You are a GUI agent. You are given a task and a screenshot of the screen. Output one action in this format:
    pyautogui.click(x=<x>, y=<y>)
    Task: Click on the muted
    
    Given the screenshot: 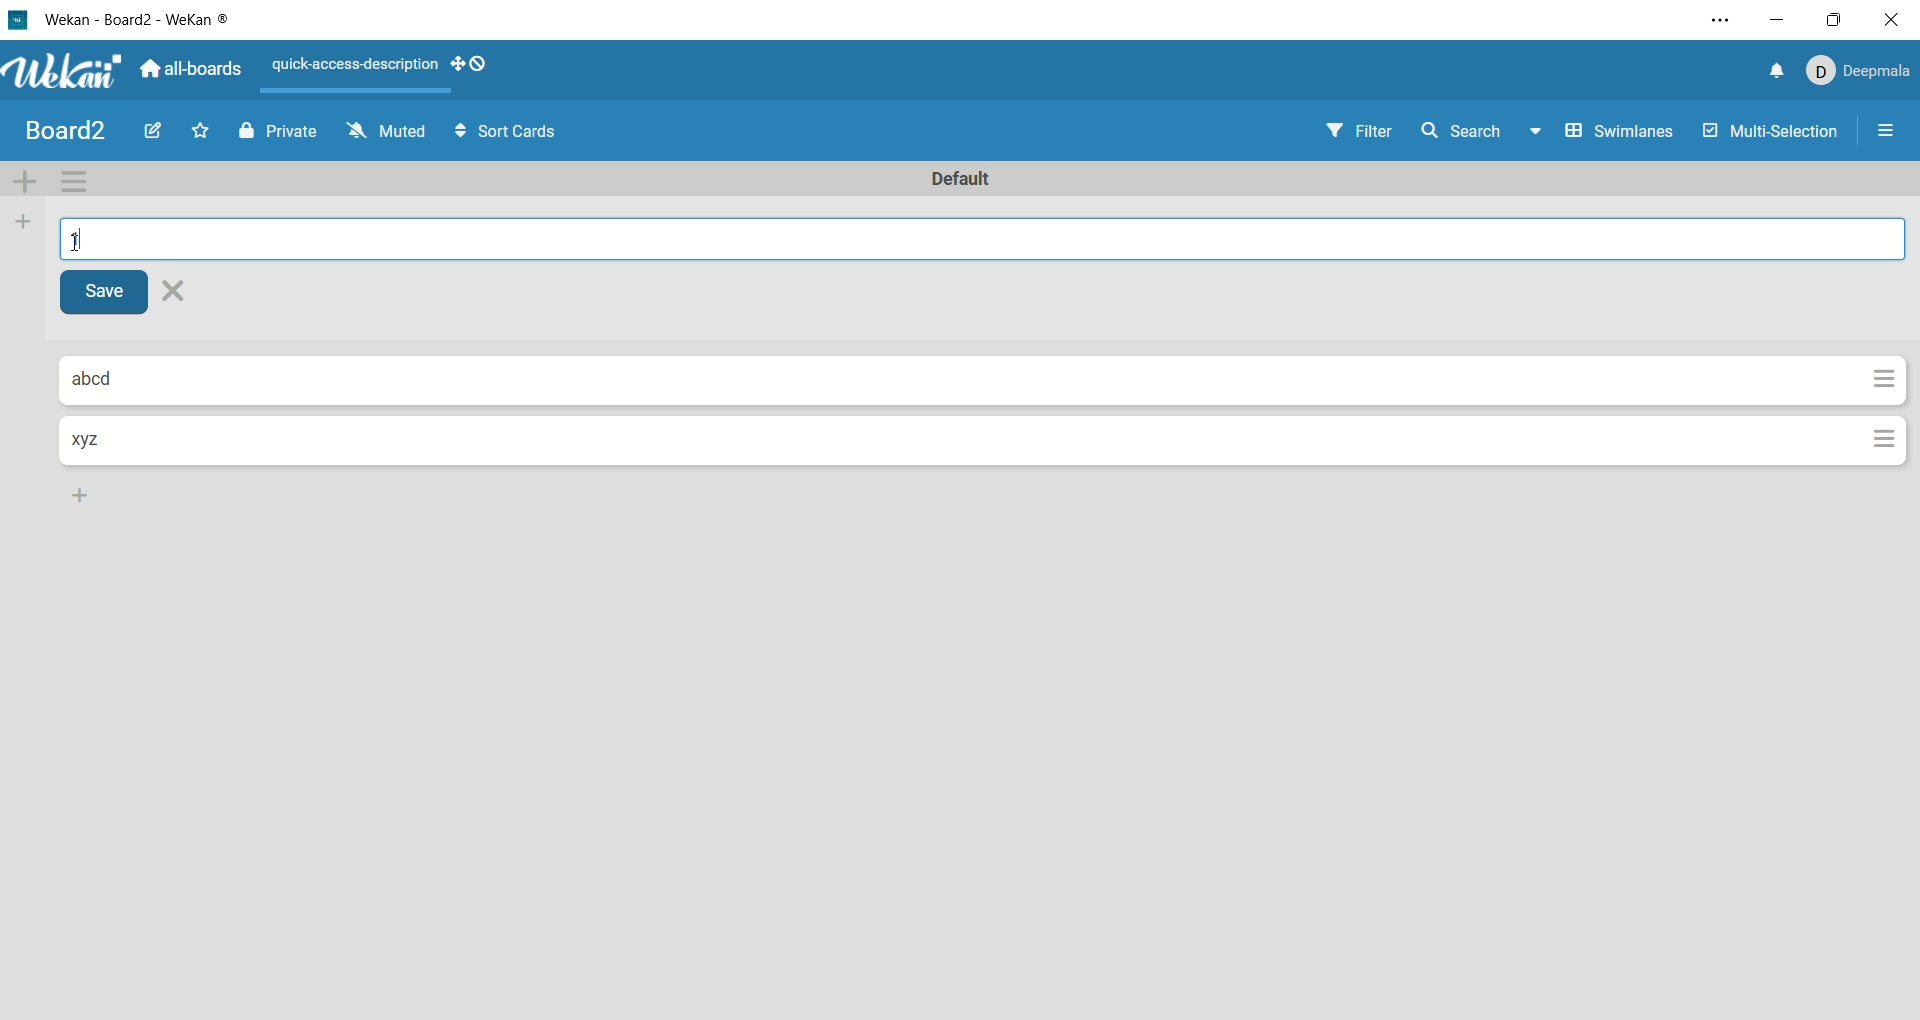 What is the action you would take?
    pyautogui.click(x=382, y=130)
    